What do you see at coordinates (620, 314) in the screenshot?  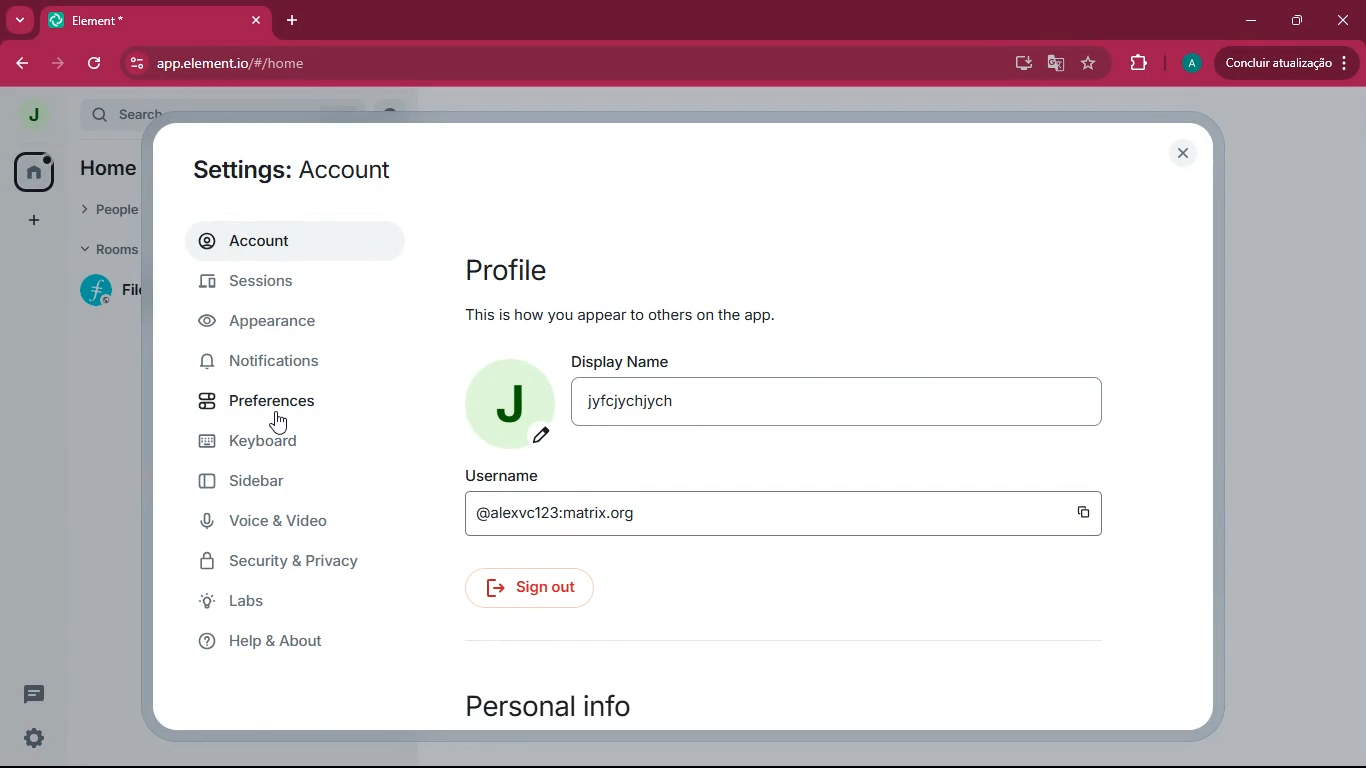 I see `This is how you appear to others on the app.` at bounding box center [620, 314].